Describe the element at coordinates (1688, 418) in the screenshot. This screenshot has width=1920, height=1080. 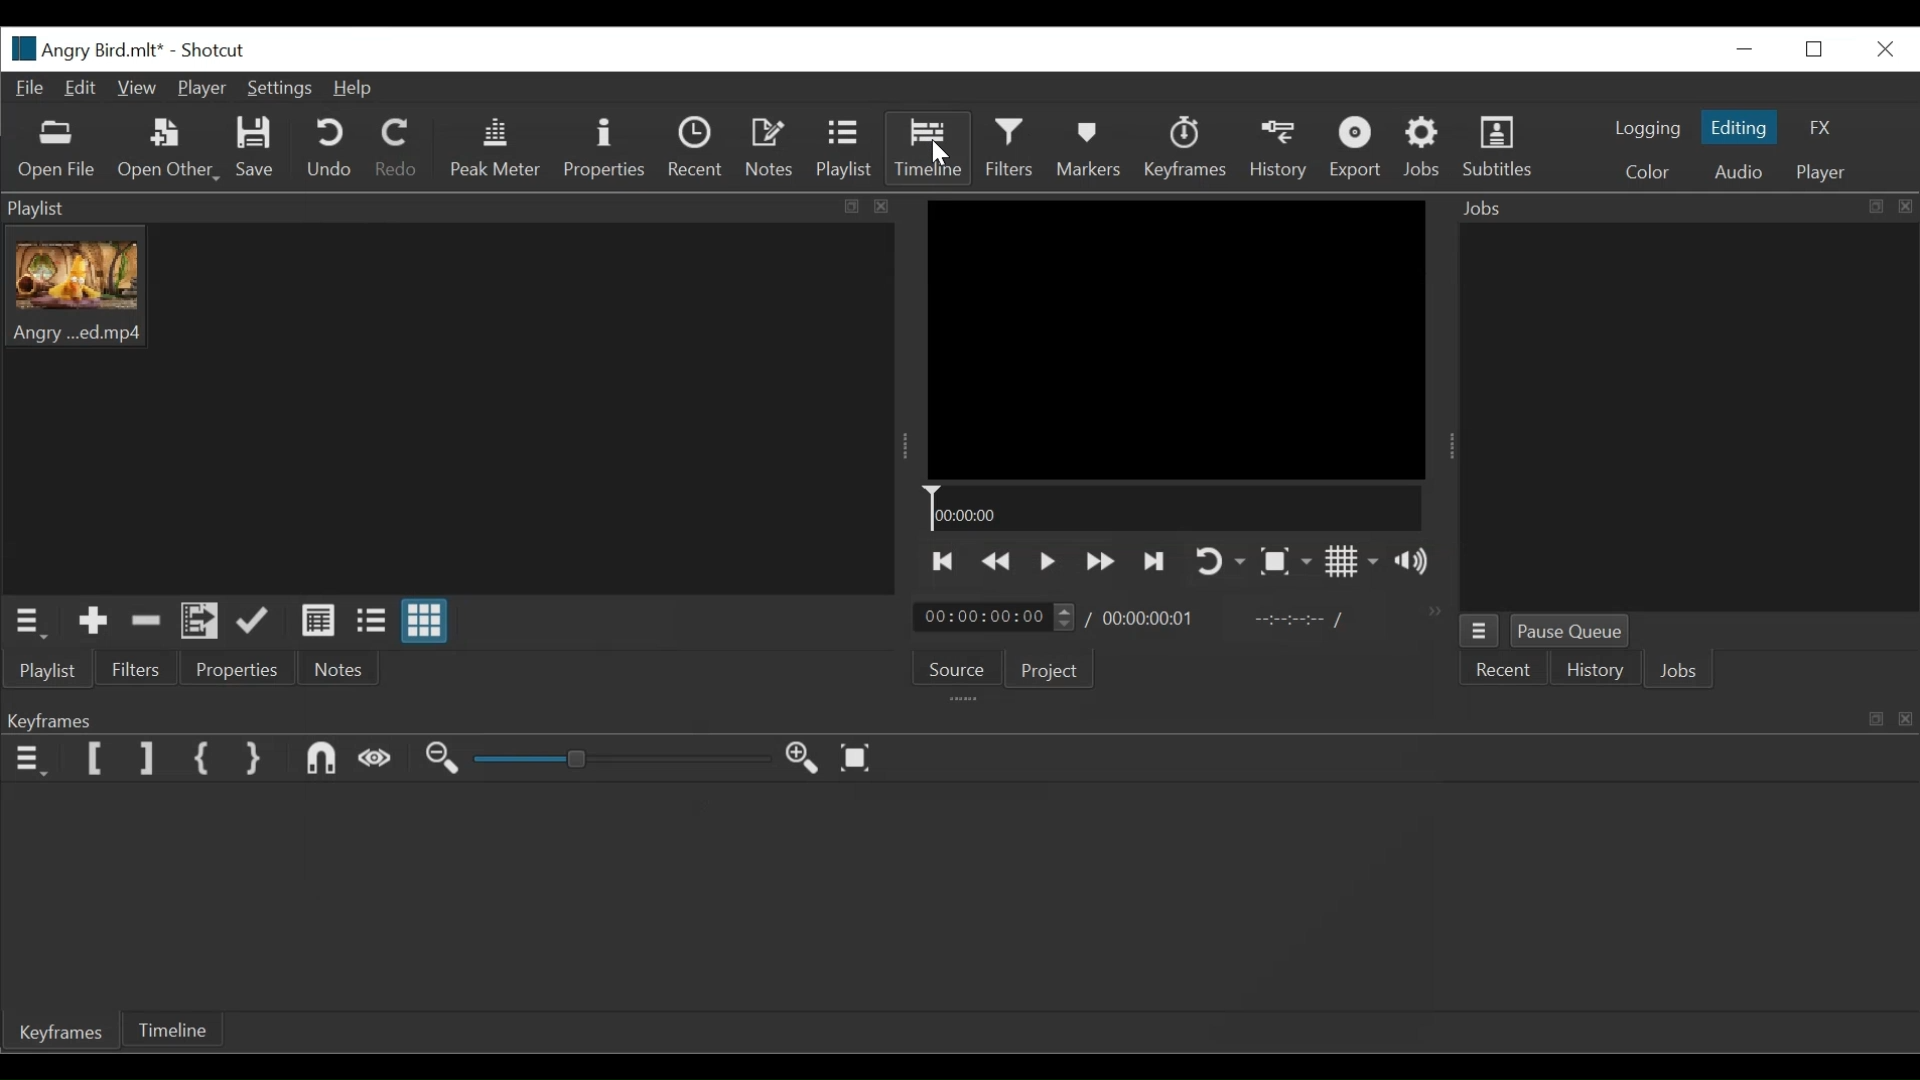
I see `Jobs Panel` at that location.